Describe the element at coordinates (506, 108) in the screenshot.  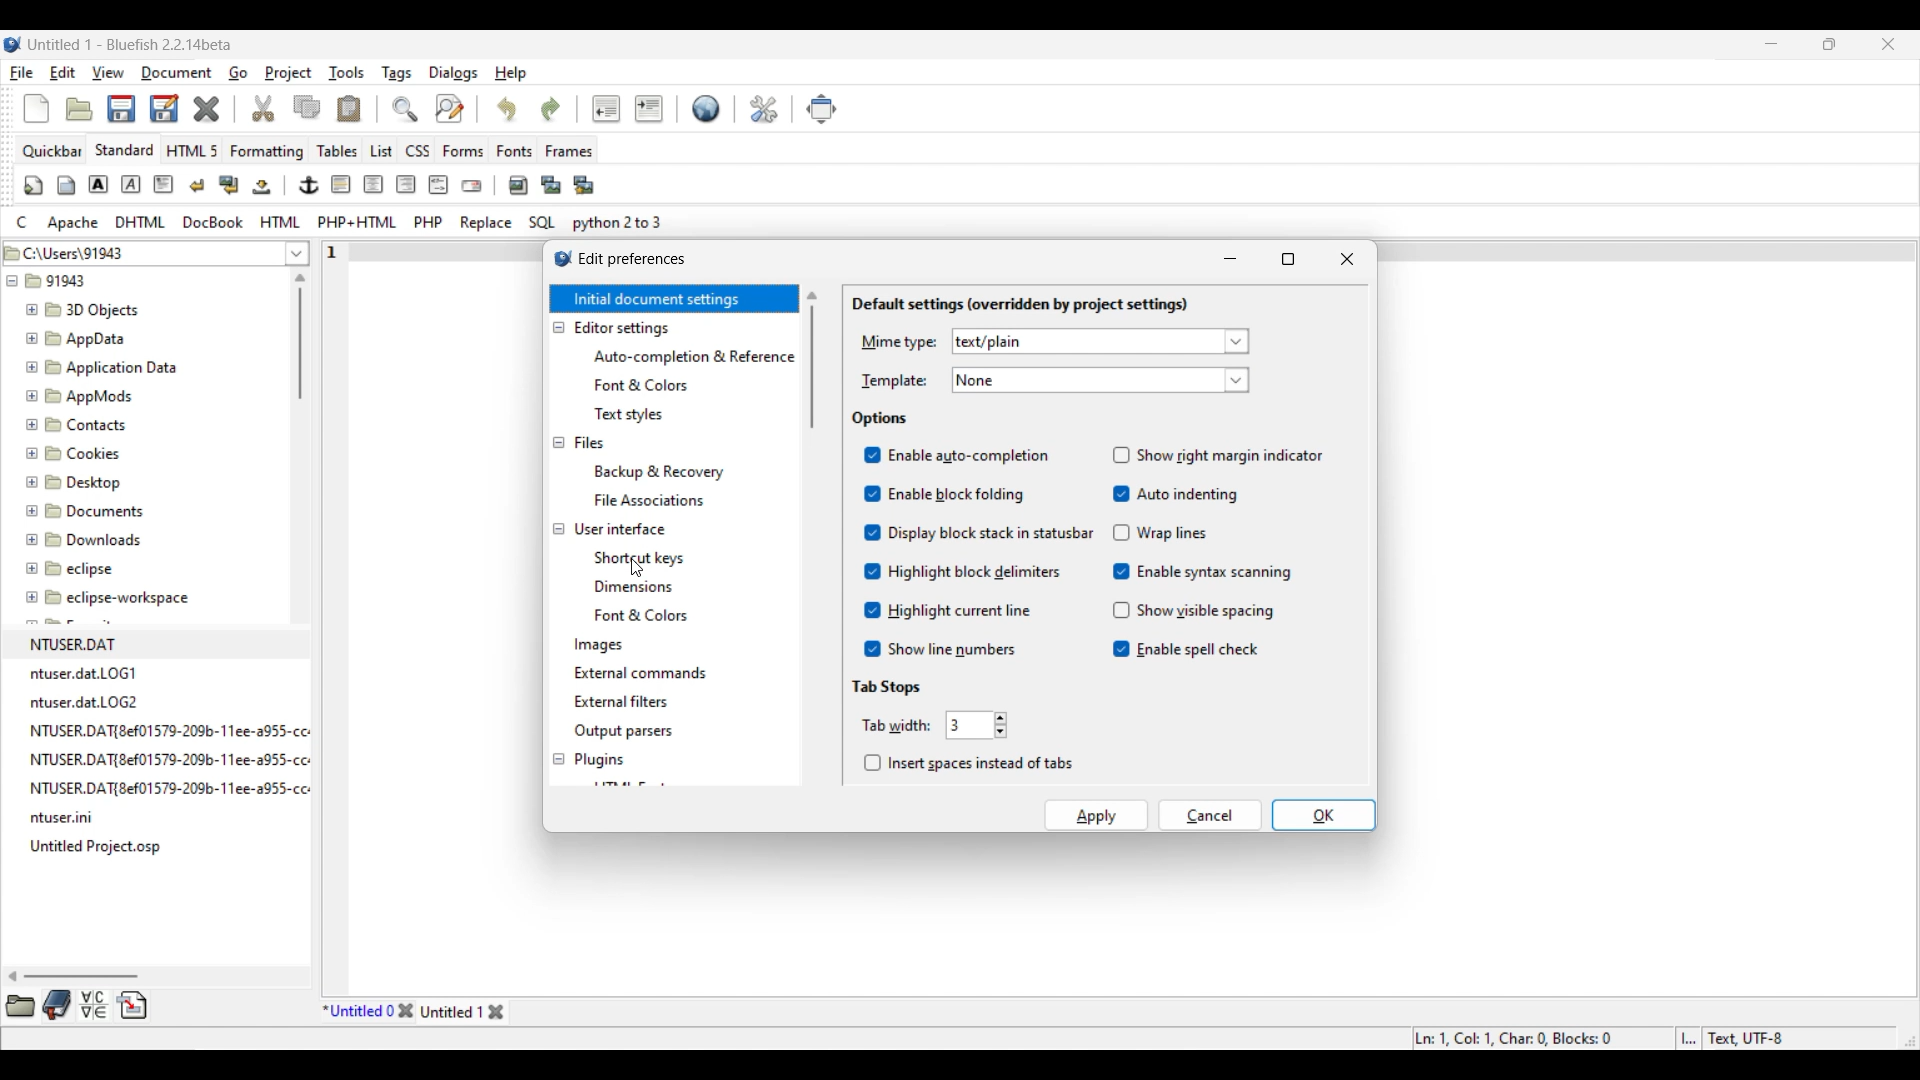
I see `Undo` at that location.